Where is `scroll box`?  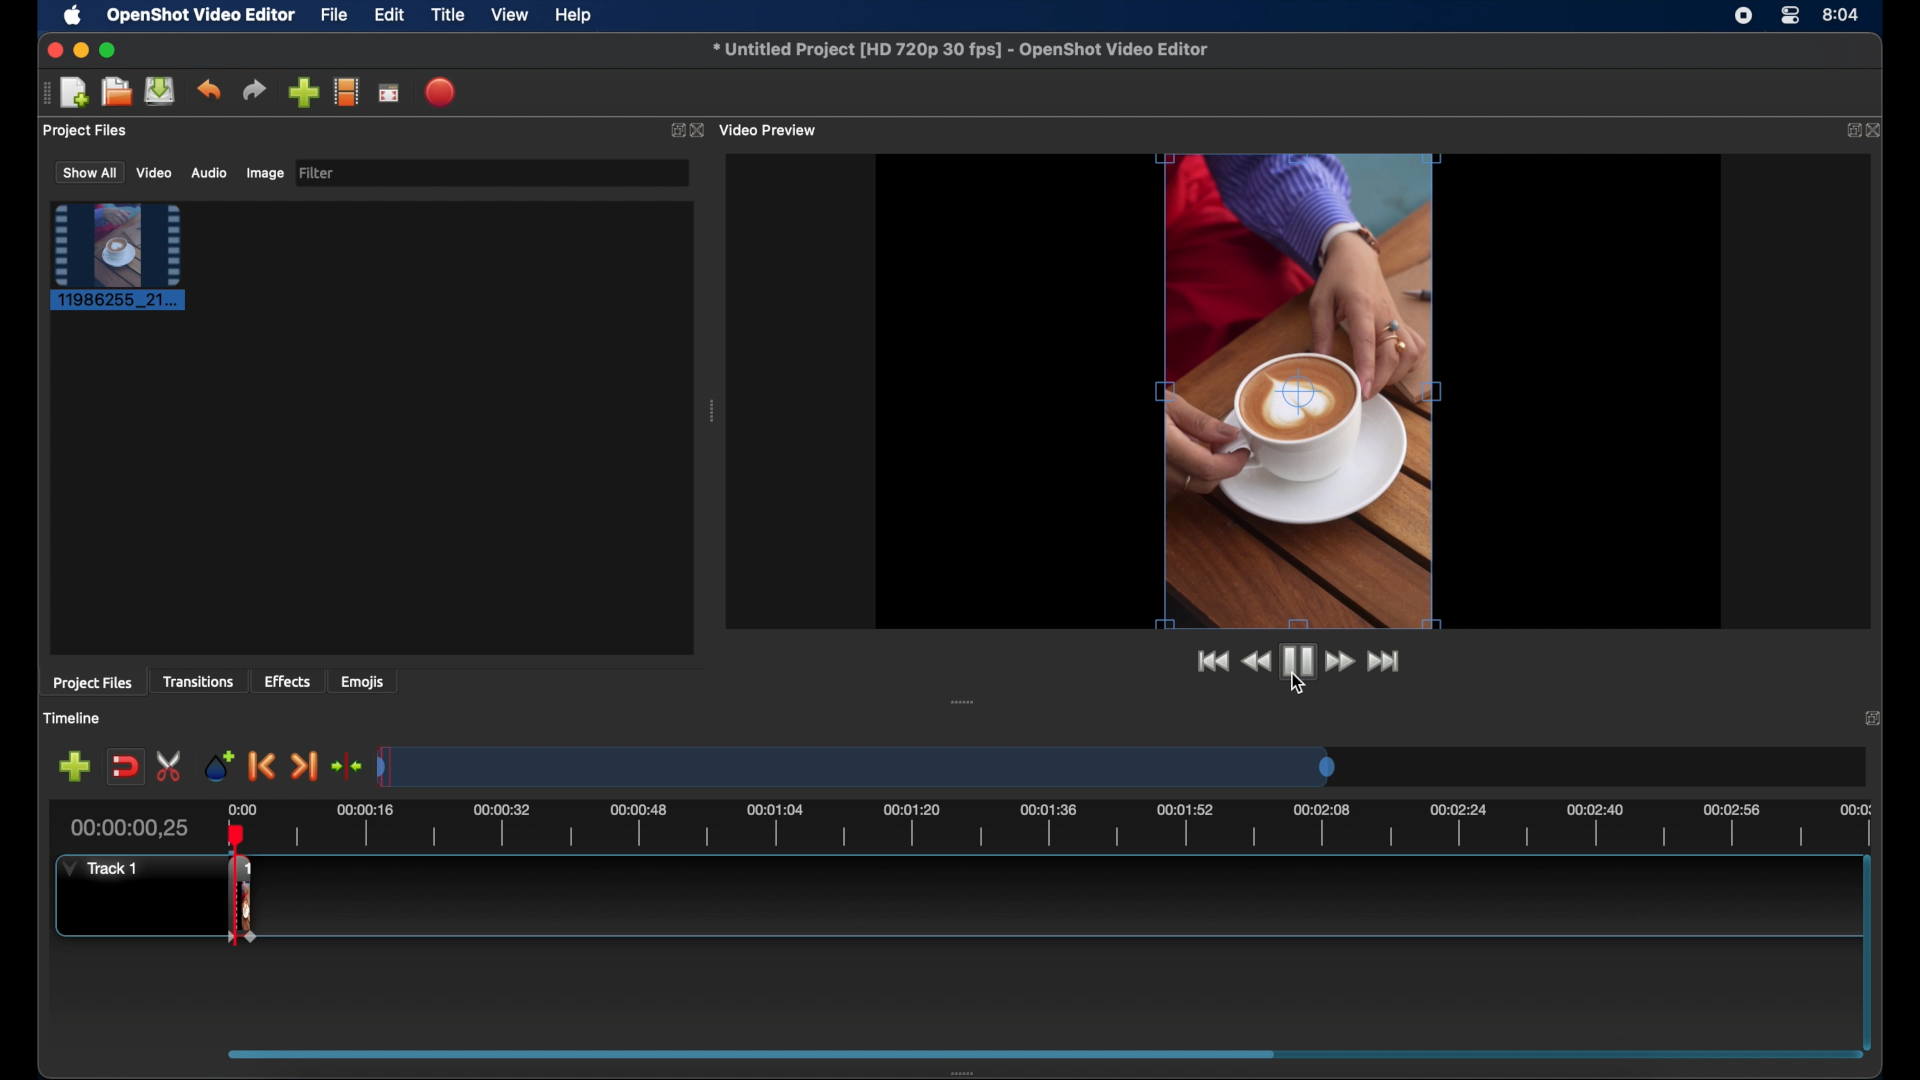
scroll box is located at coordinates (749, 1051).